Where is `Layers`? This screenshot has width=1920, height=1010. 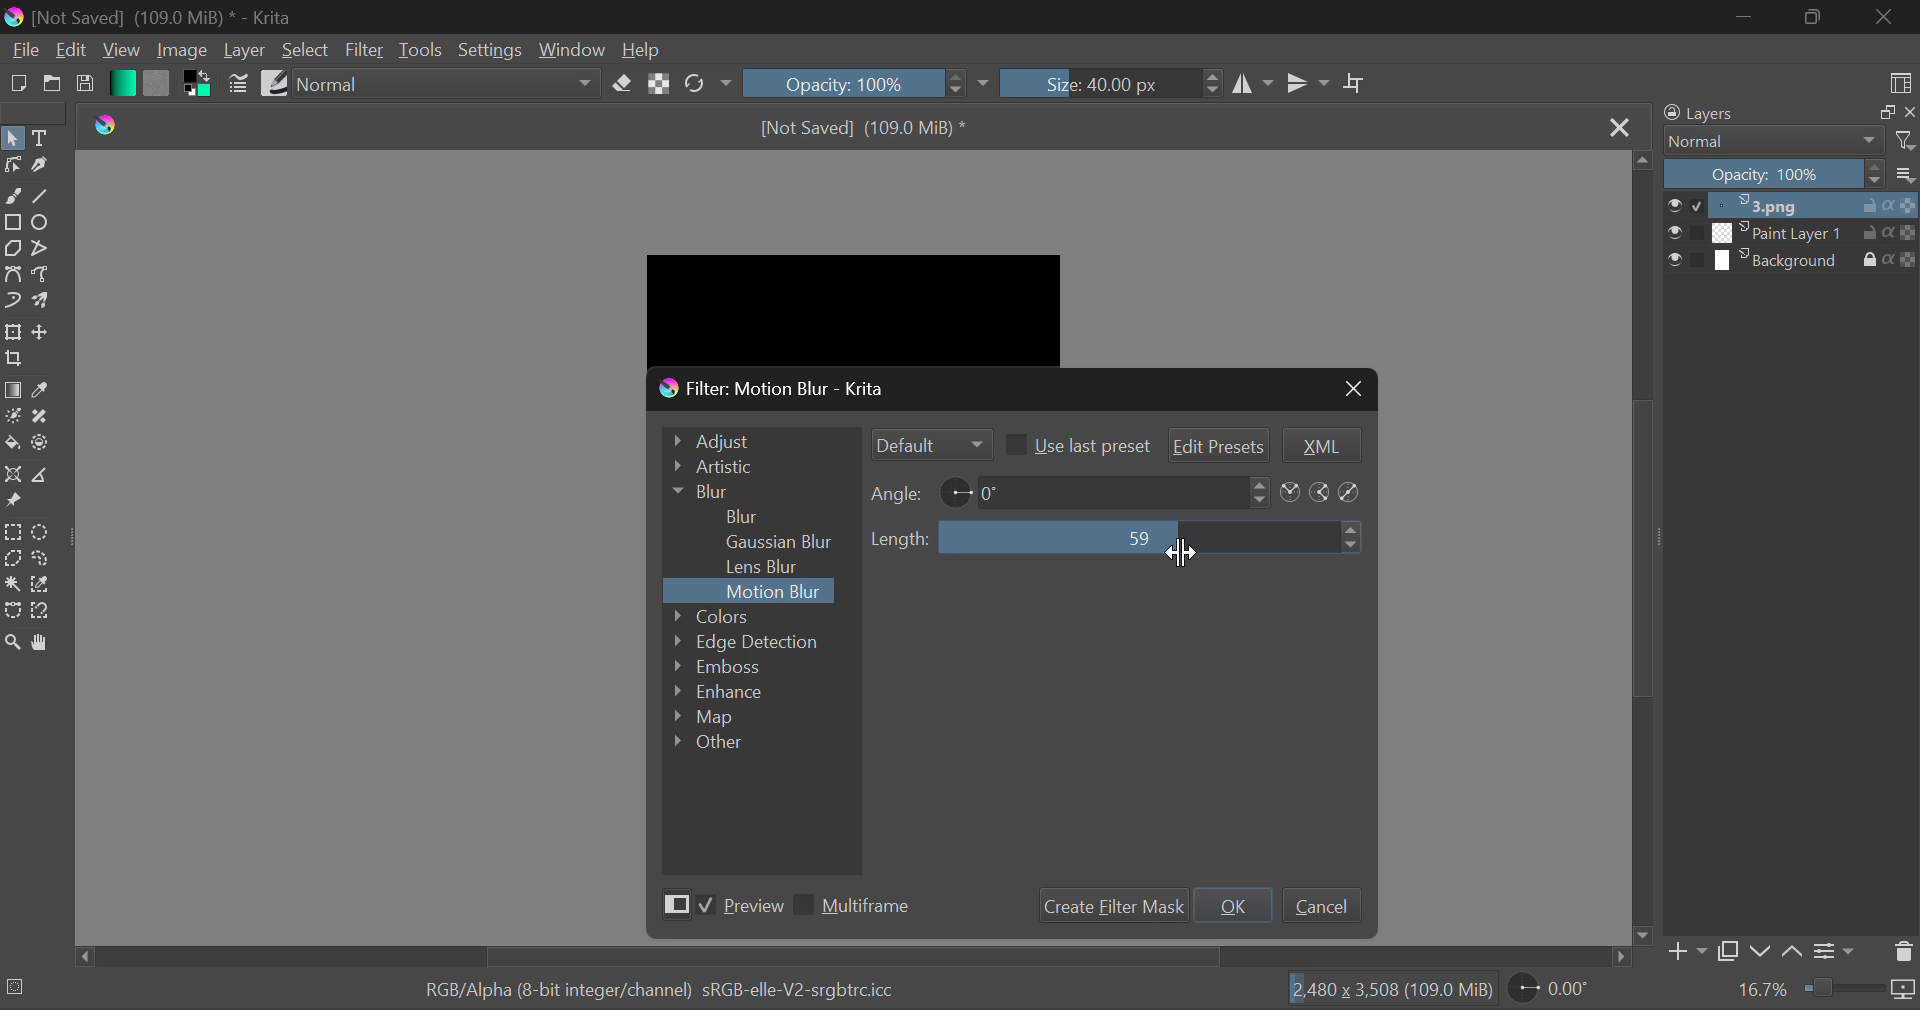
Layers is located at coordinates (1784, 113).